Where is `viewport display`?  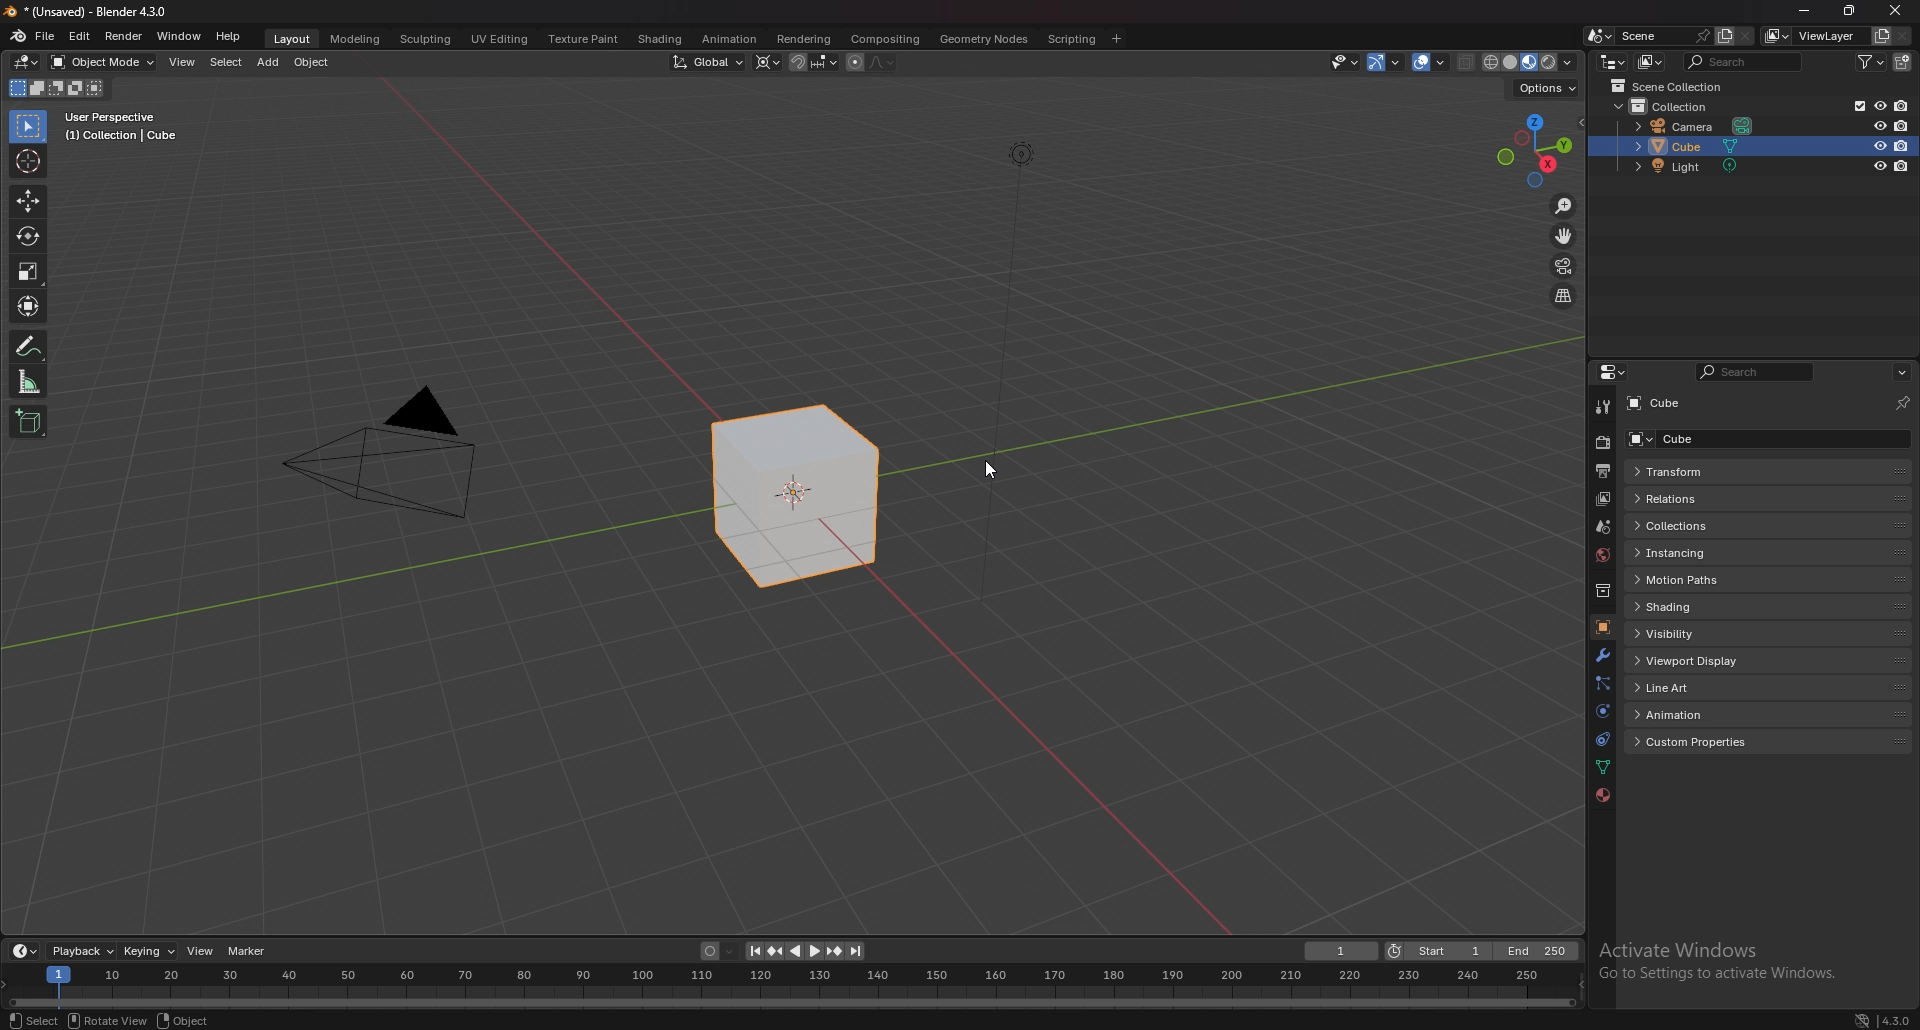 viewport display is located at coordinates (1695, 659).